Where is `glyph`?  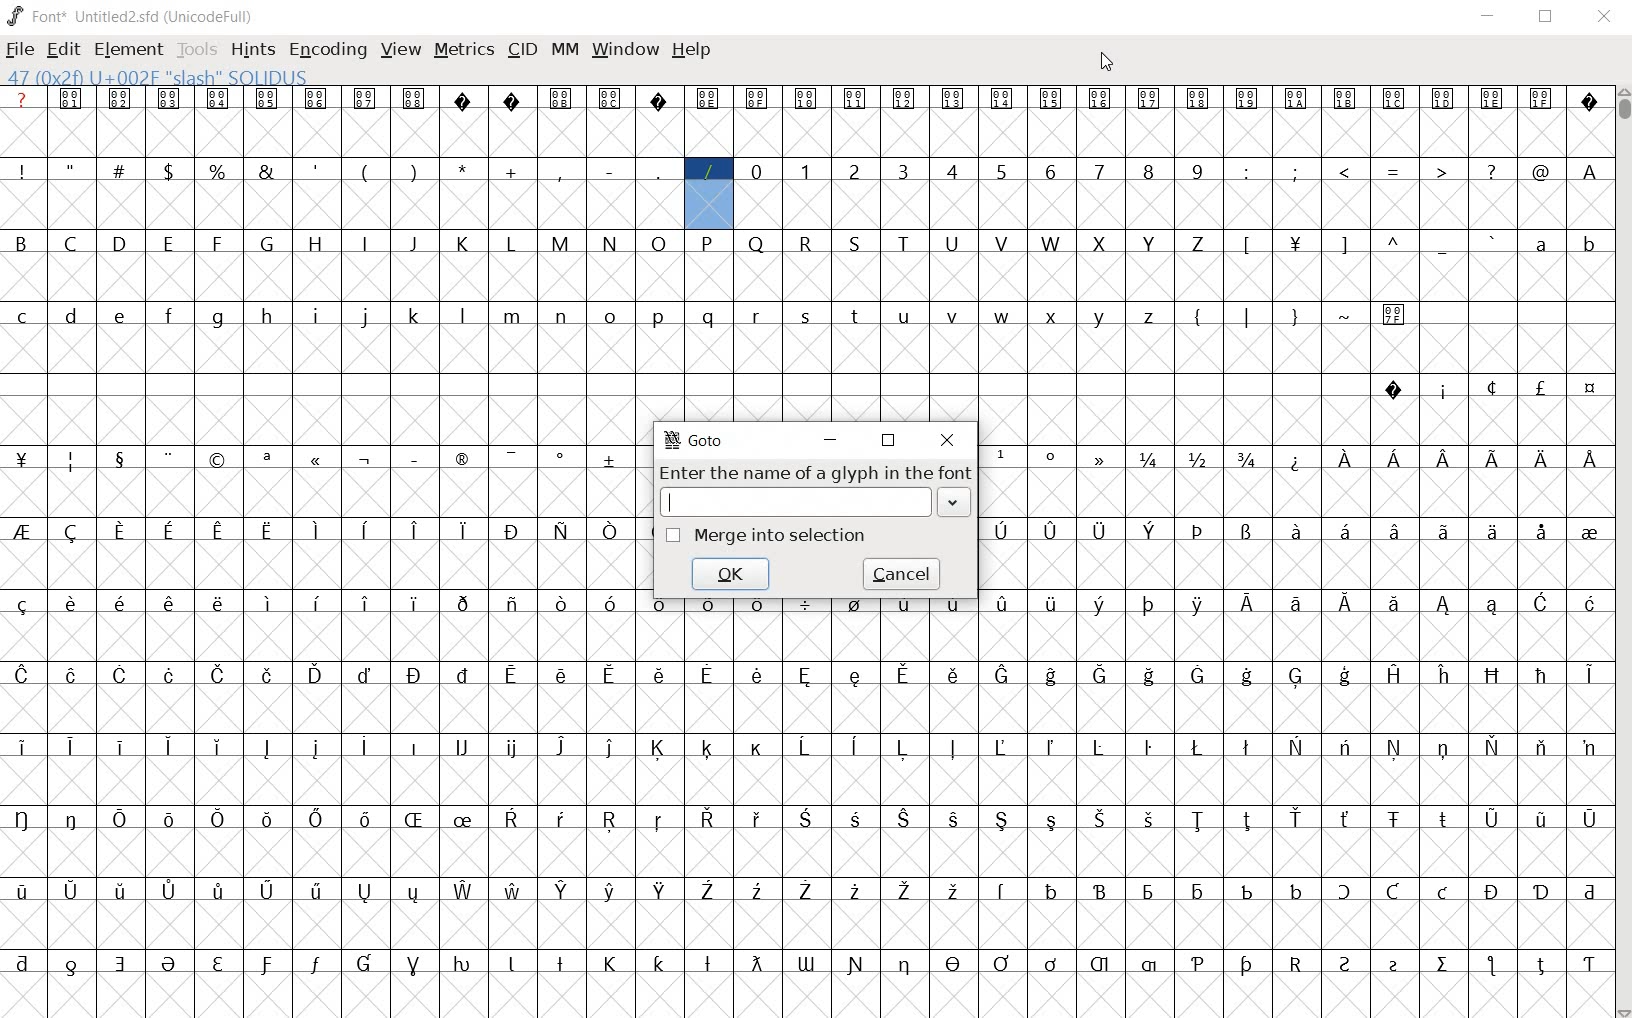
glyph is located at coordinates (463, 169).